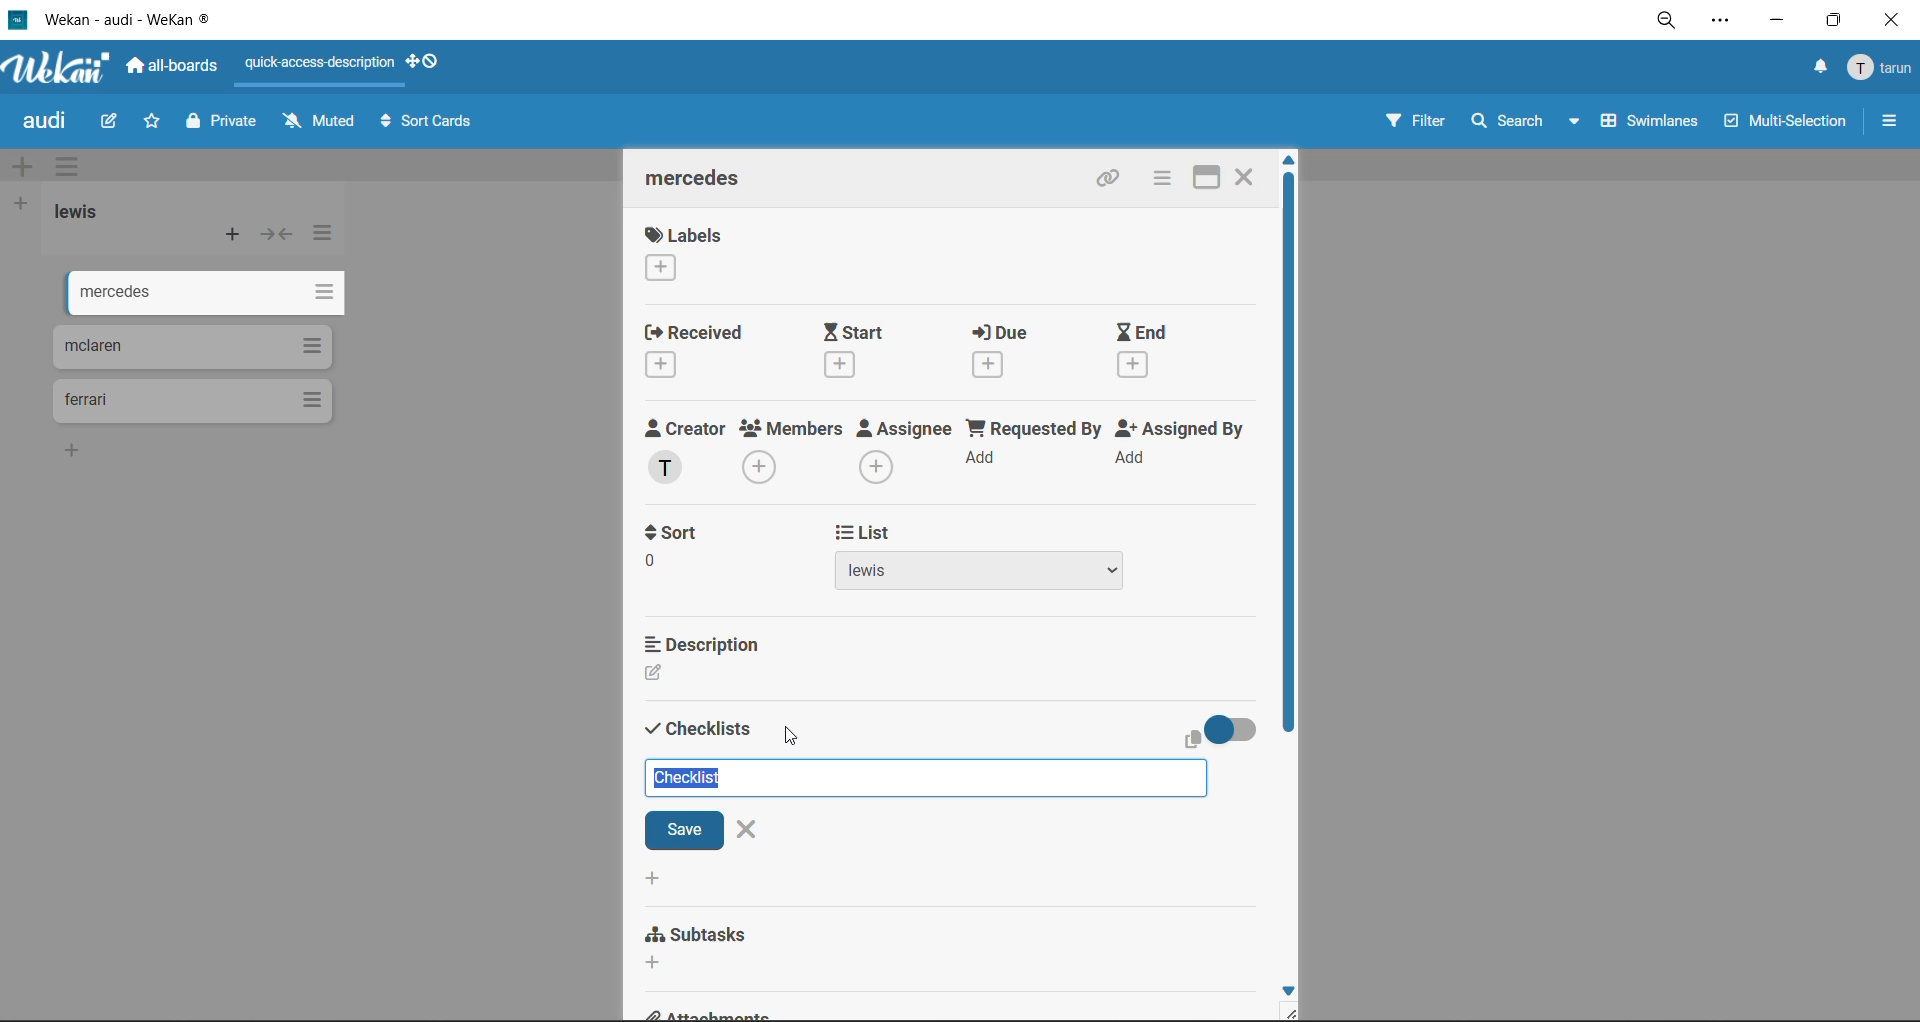 The width and height of the screenshot is (1920, 1022). What do you see at coordinates (699, 726) in the screenshot?
I see `checklists` at bounding box center [699, 726].